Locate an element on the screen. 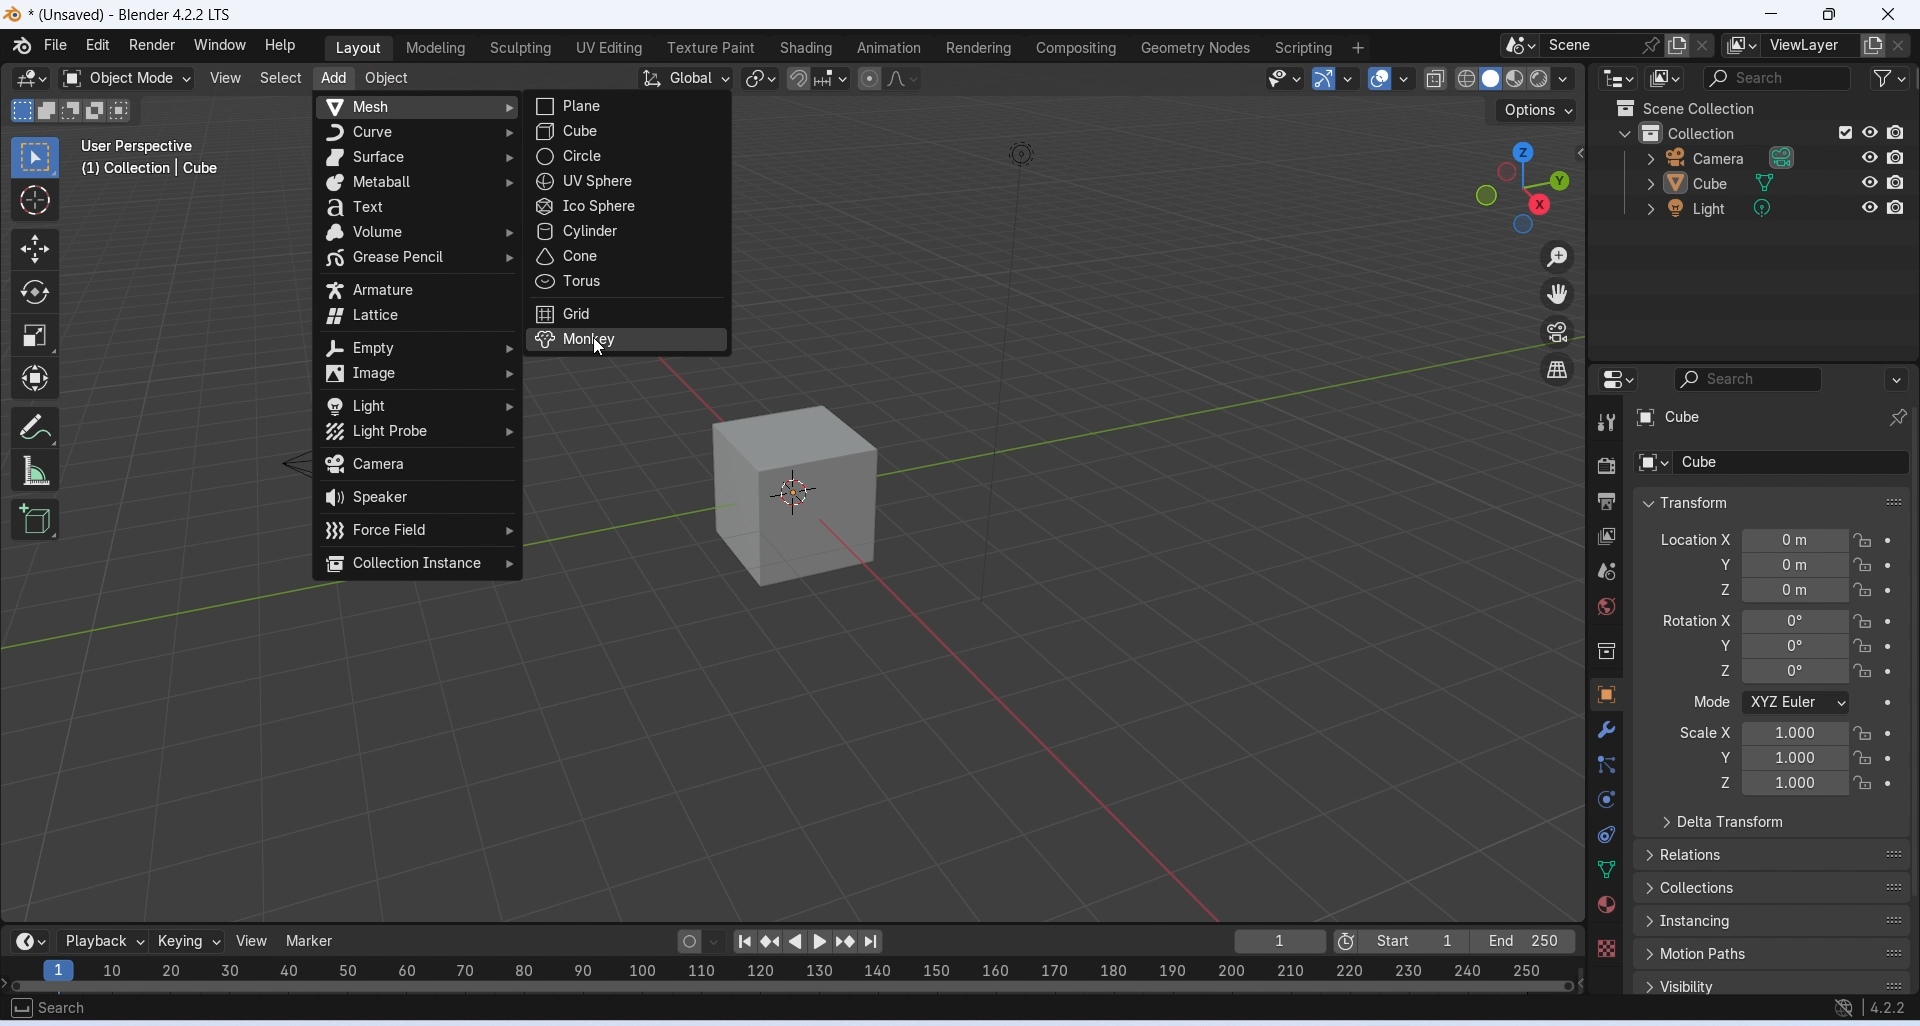 This screenshot has width=1920, height=1026. particles is located at coordinates (1609, 765).